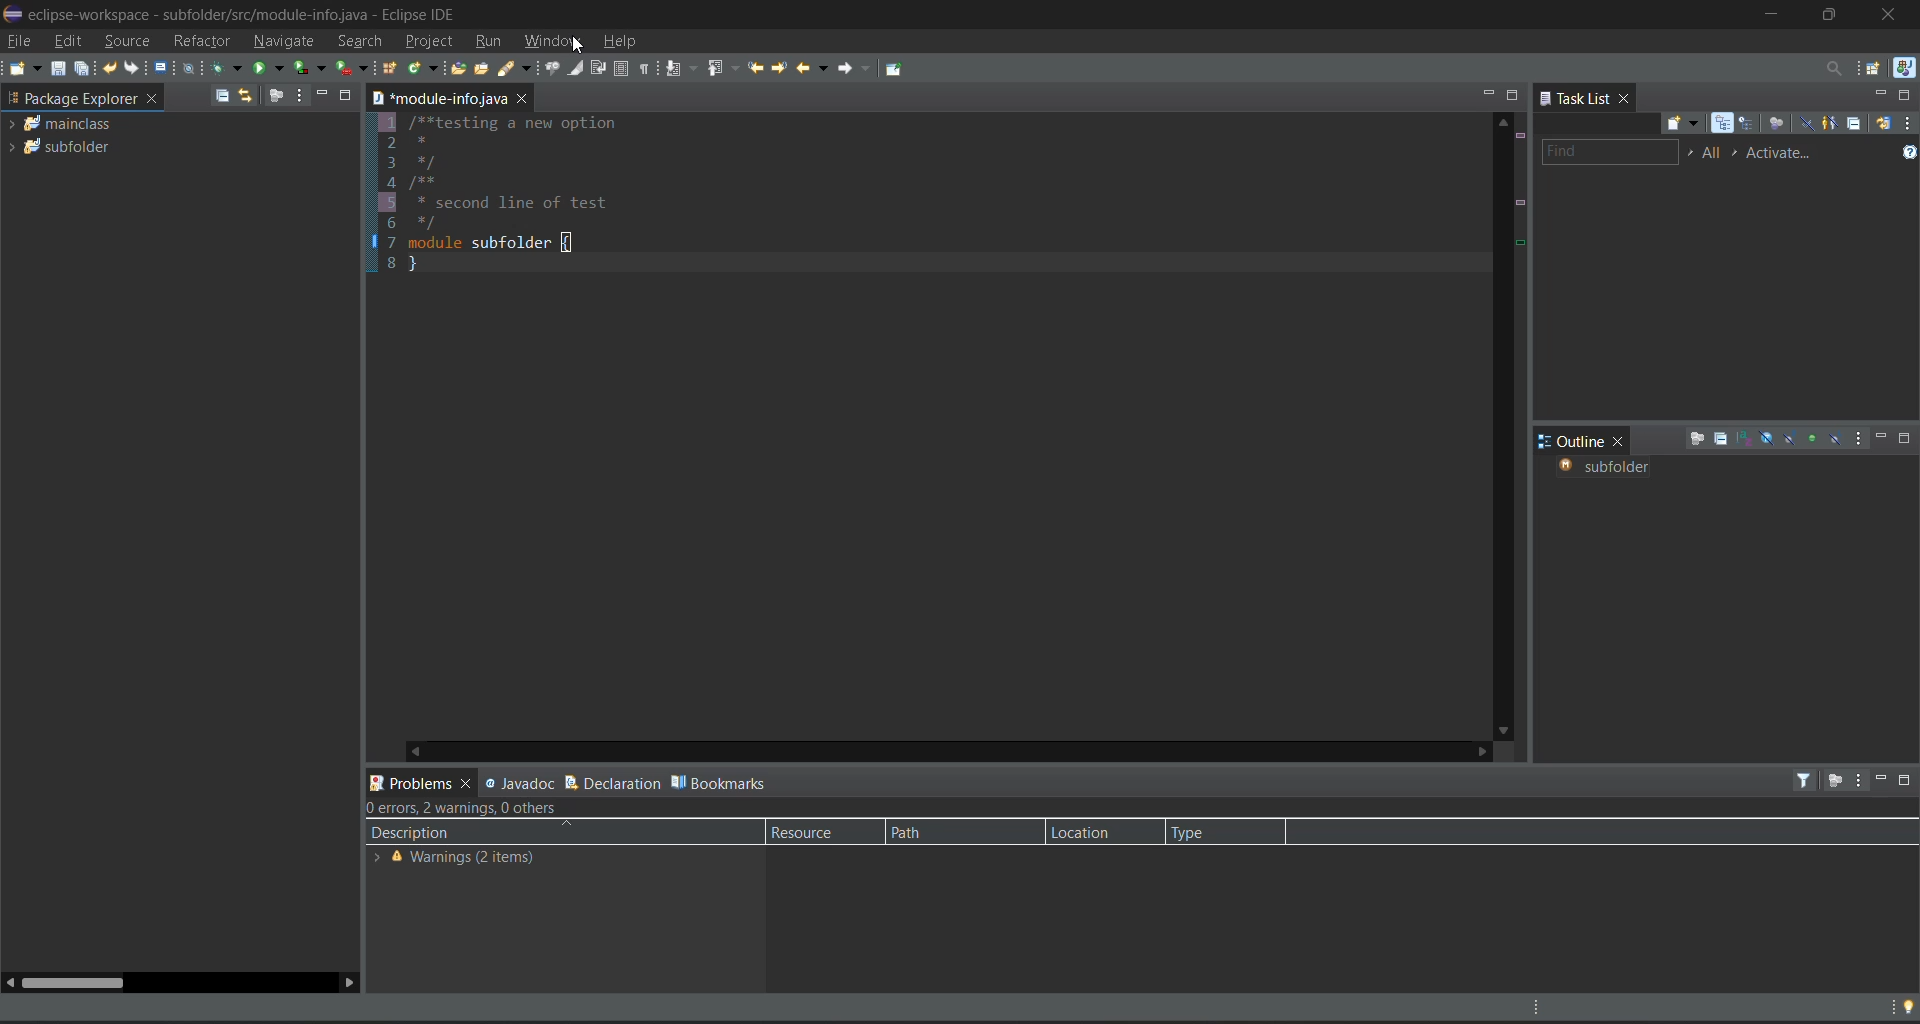 Image resolution: width=1920 pixels, height=1024 pixels. What do you see at coordinates (1906, 70) in the screenshot?
I see `java` at bounding box center [1906, 70].